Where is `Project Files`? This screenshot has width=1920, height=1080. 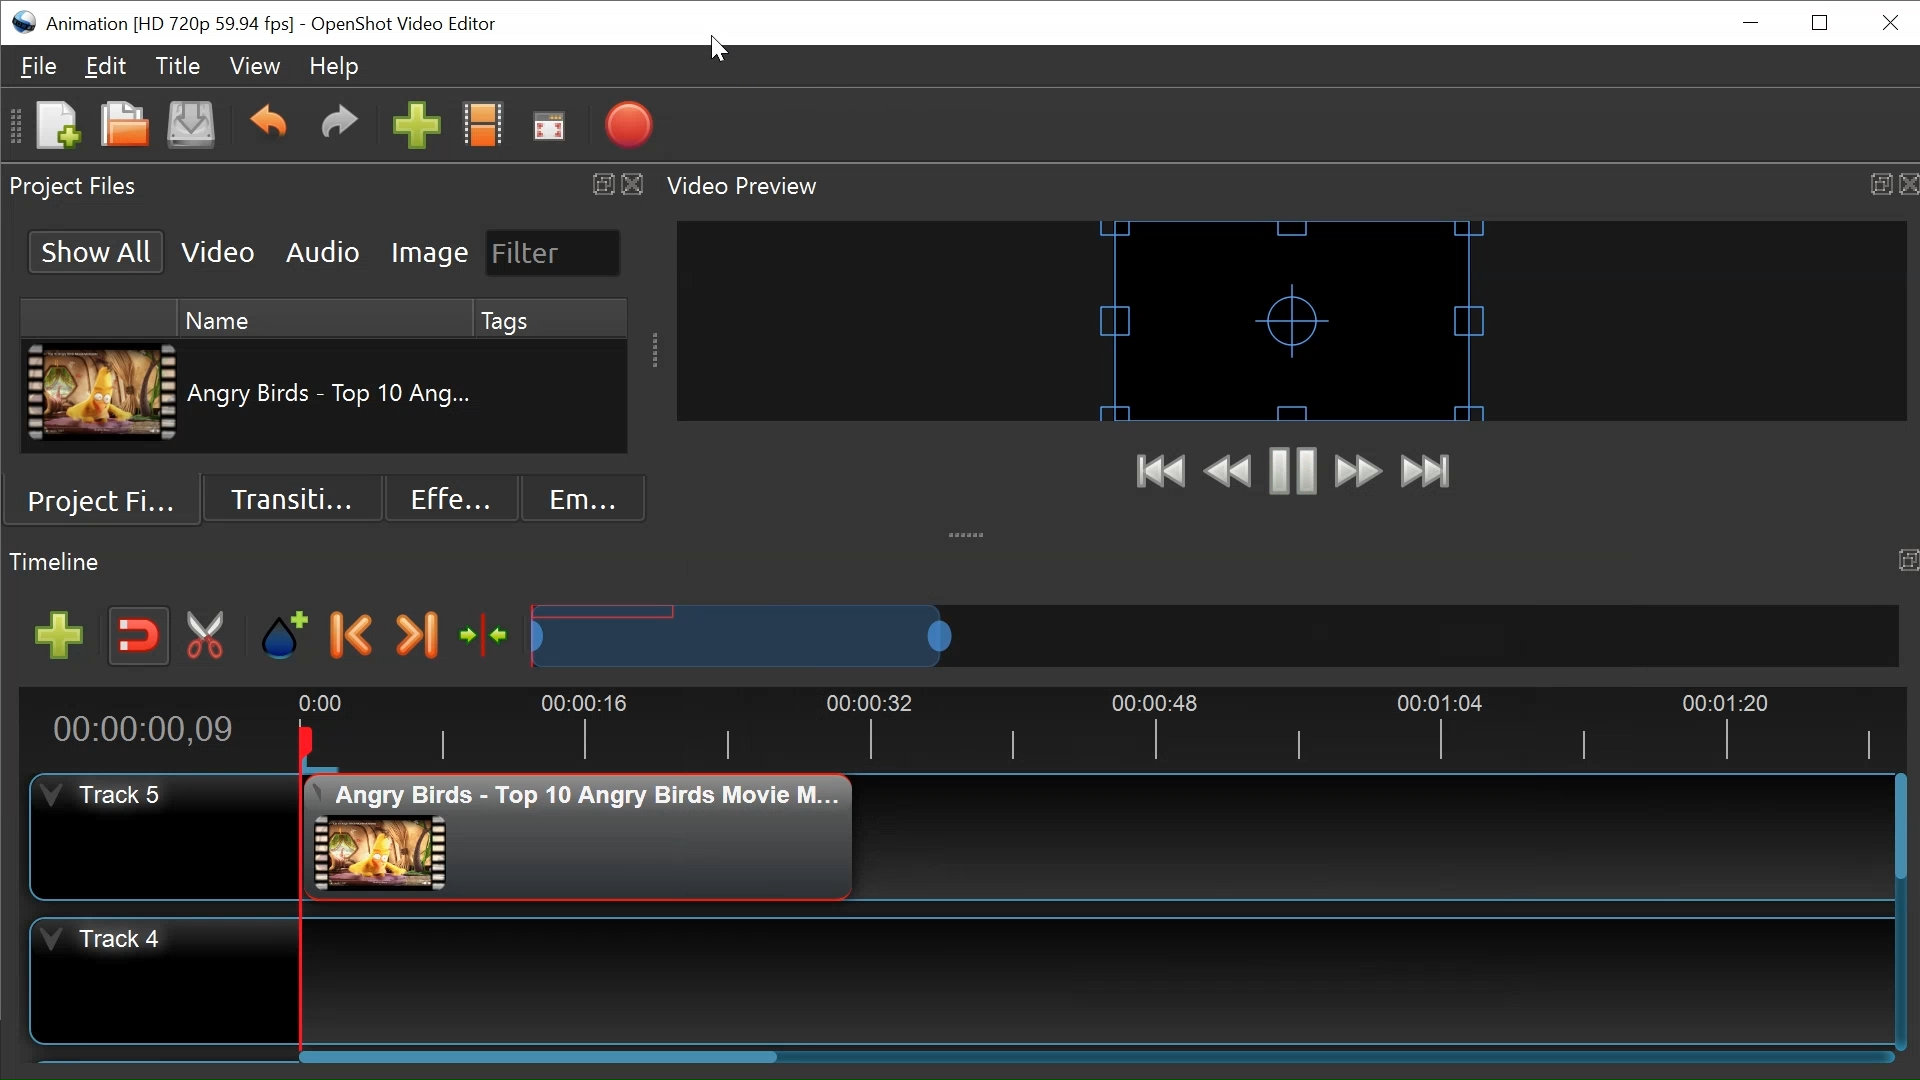
Project Files is located at coordinates (109, 499).